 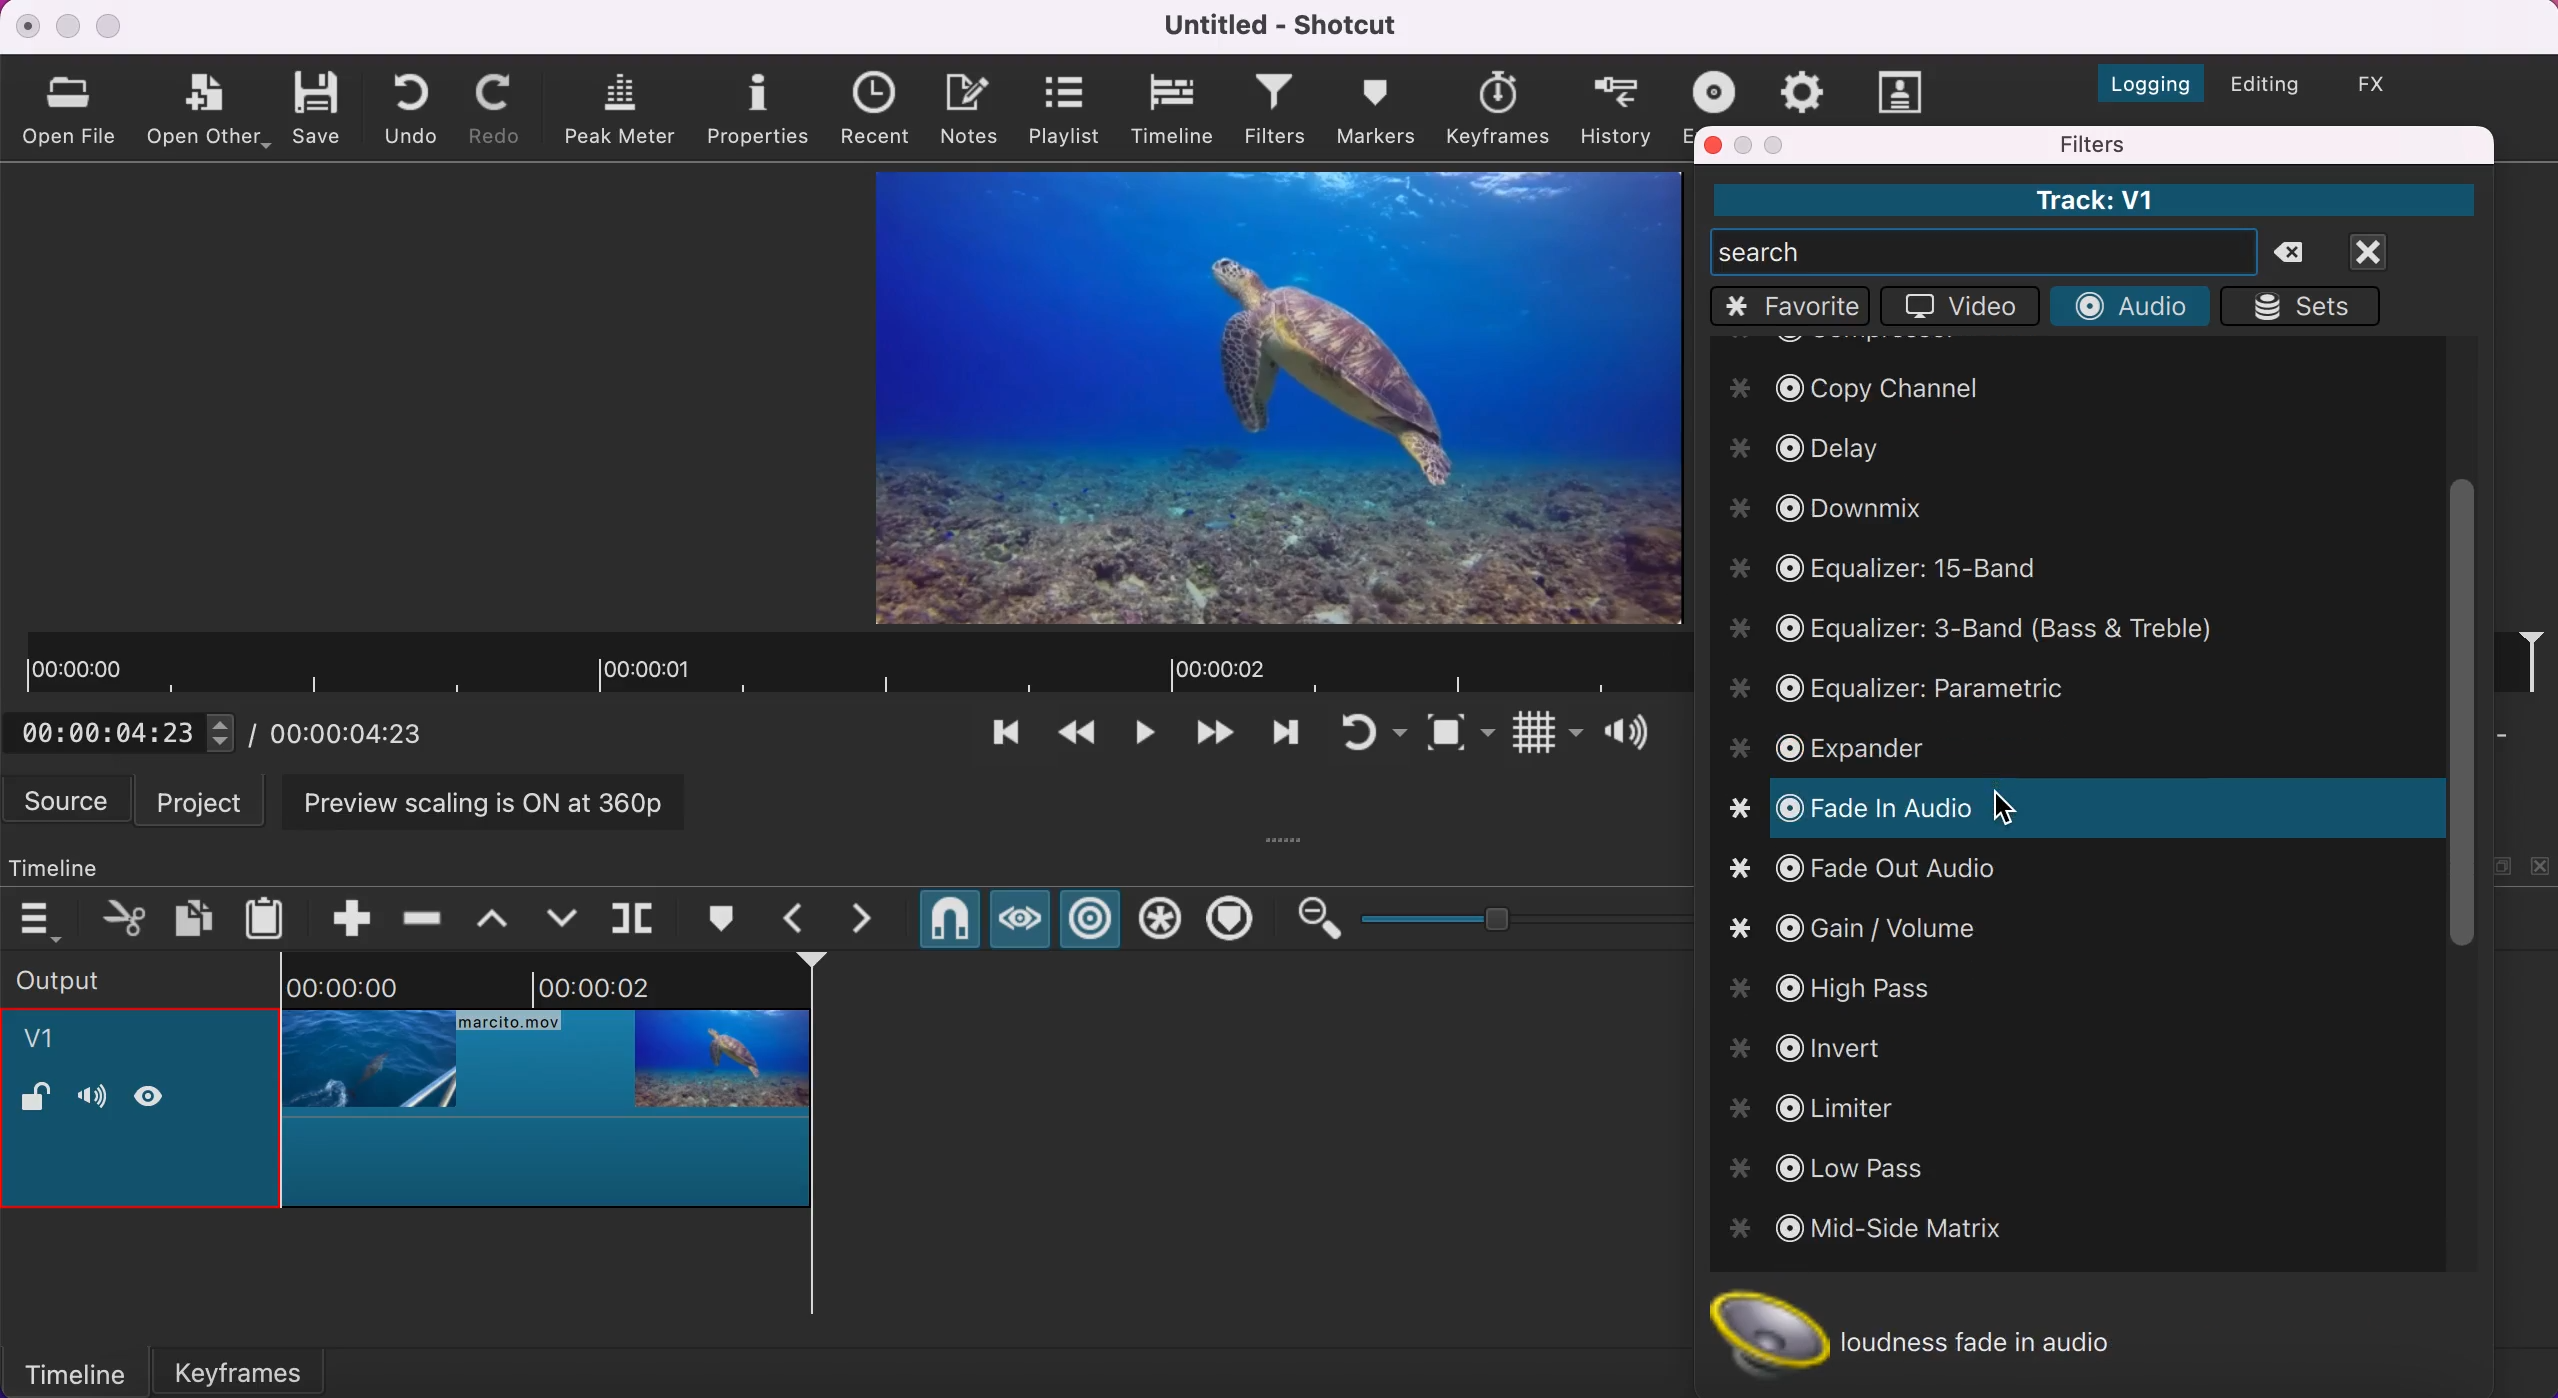 What do you see at coordinates (1903, 91) in the screenshot?
I see `subtitles` at bounding box center [1903, 91].